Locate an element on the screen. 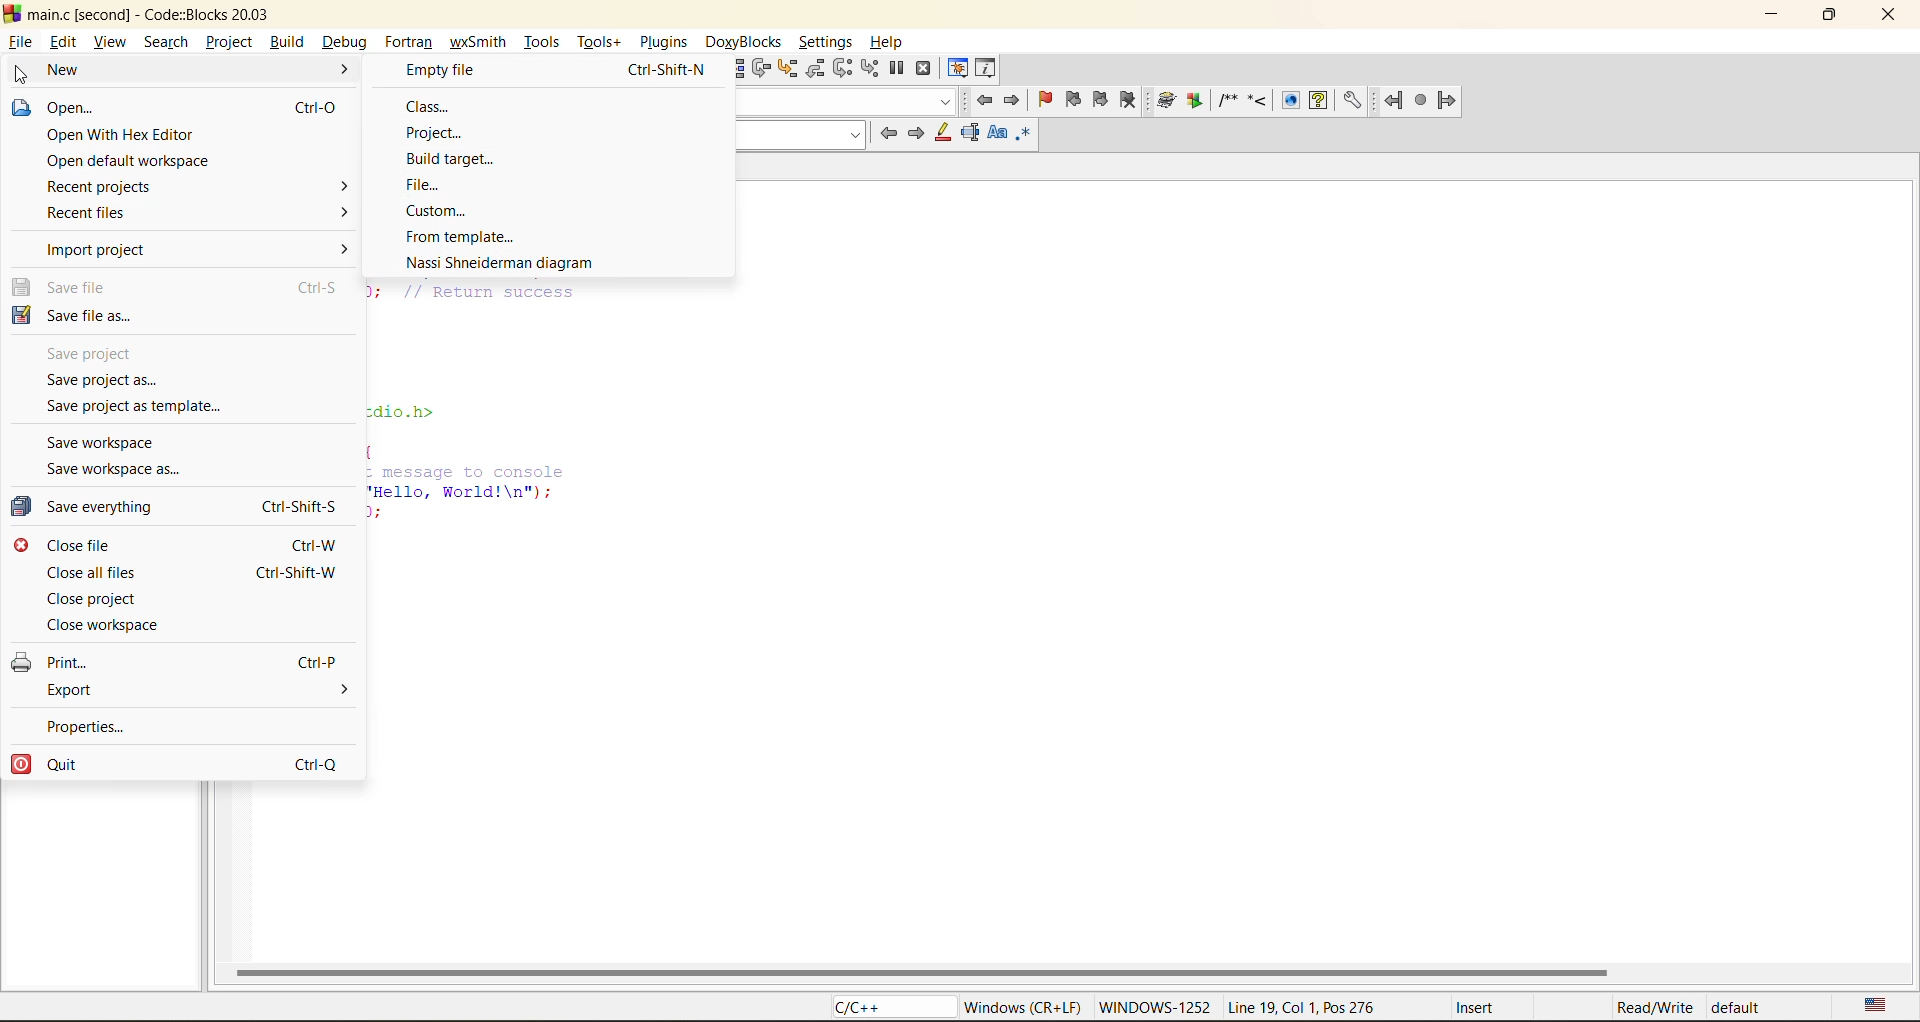 Image resolution: width=1920 pixels, height=1022 pixels. > is located at coordinates (341, 691).